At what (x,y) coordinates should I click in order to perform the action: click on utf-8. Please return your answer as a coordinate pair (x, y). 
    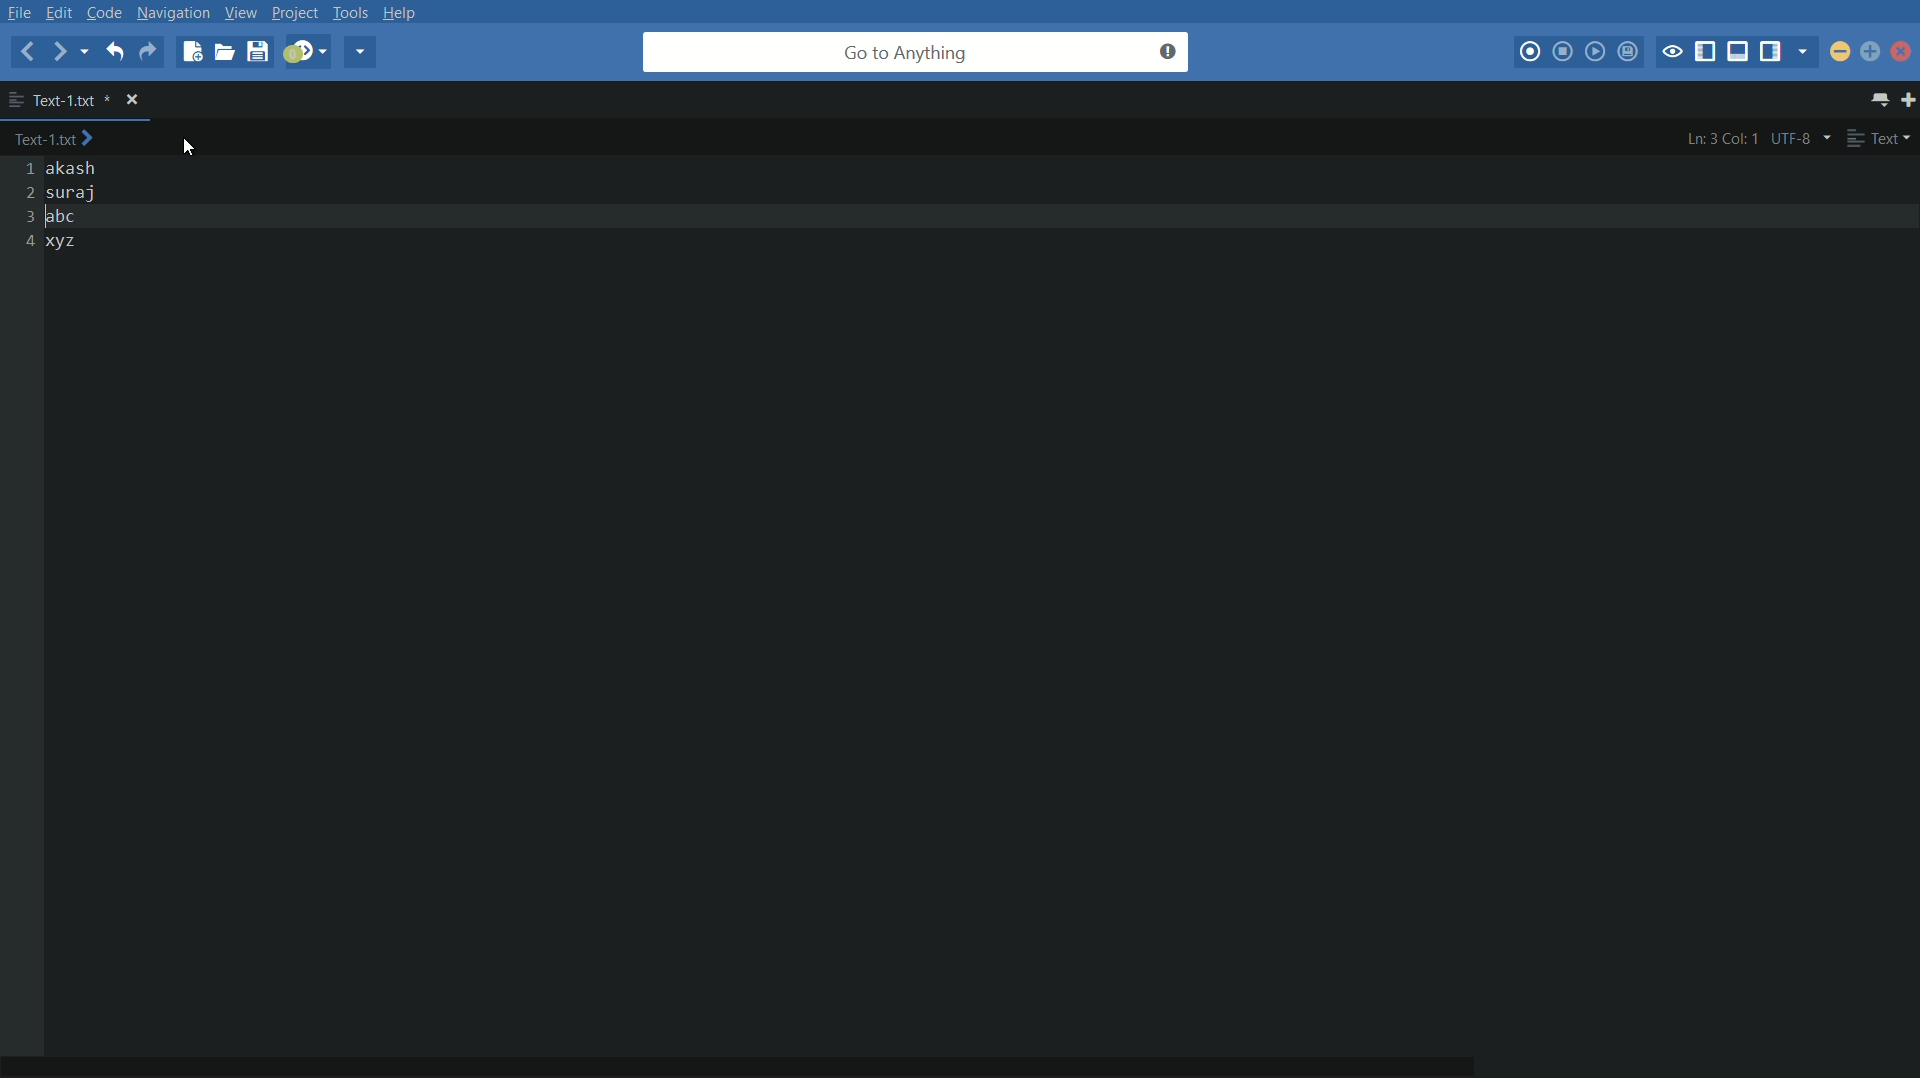
    Looking at the image, I should click on (1801, 138).